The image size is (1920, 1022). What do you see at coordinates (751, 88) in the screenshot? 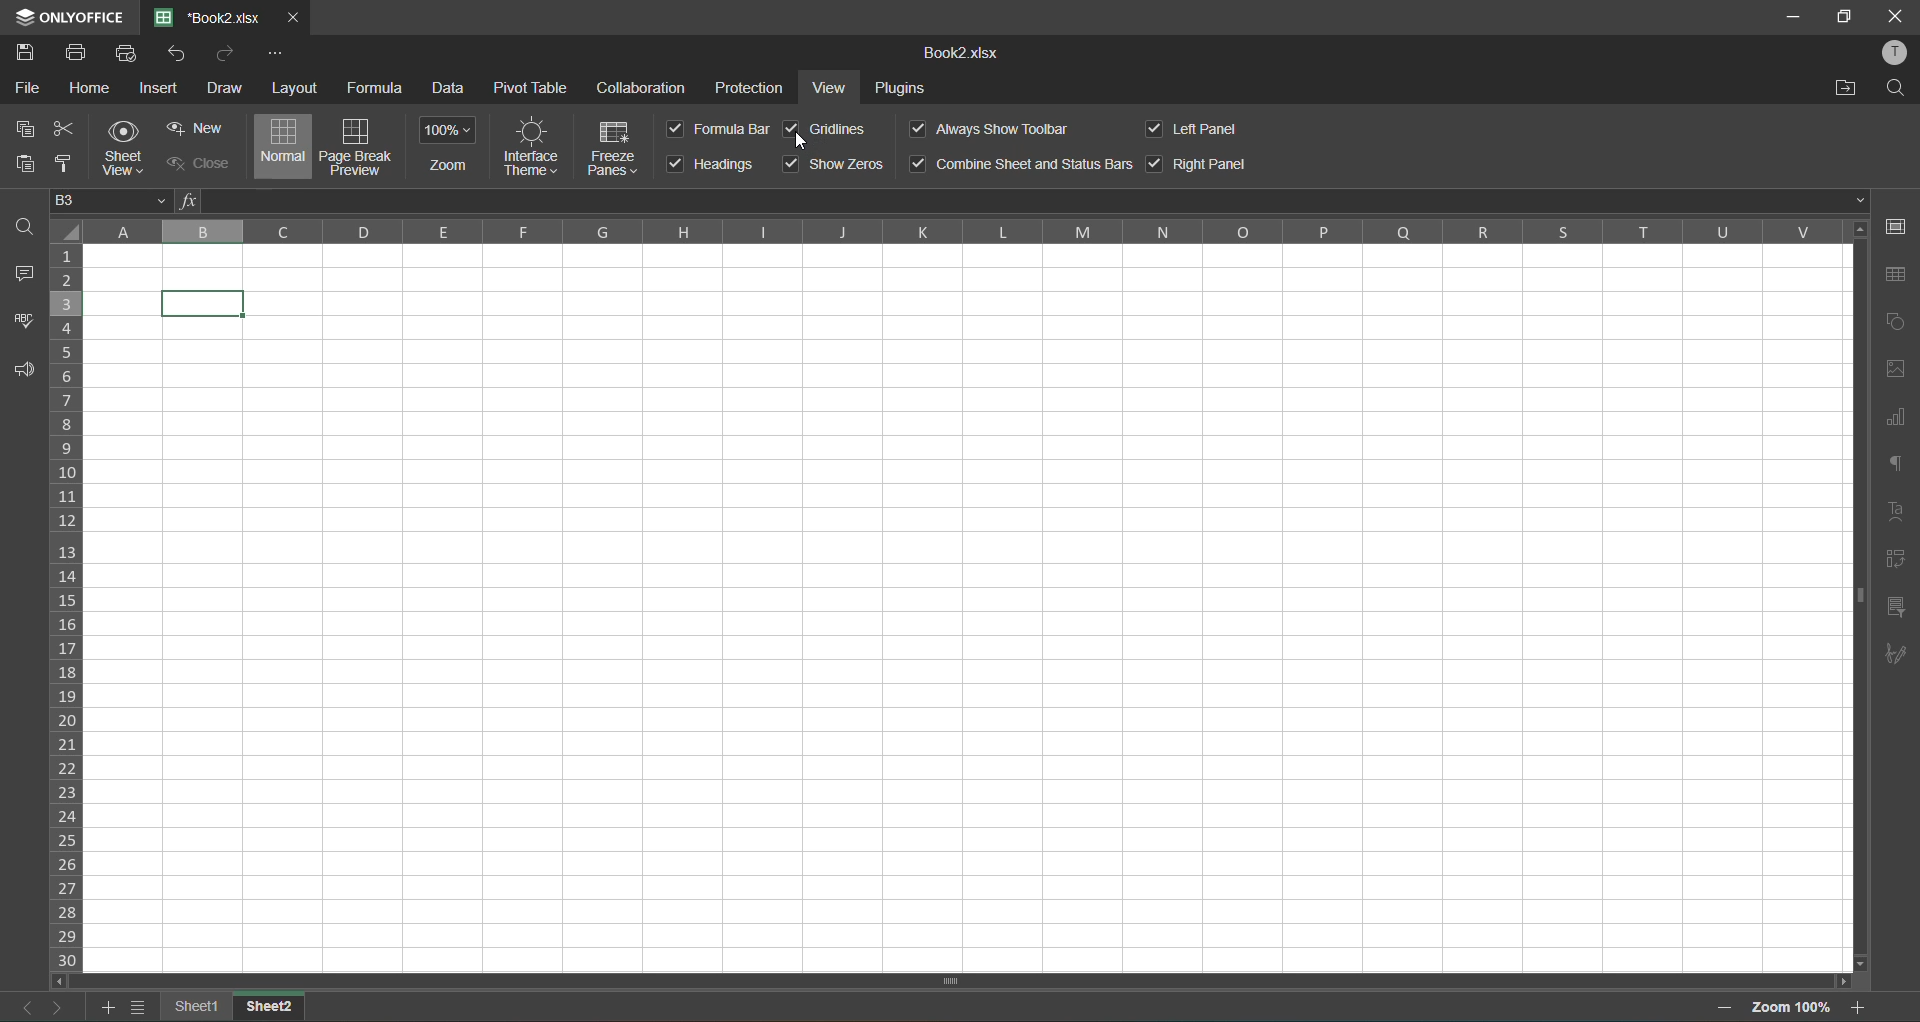
I see `protection` at bounding box center [751, 88].